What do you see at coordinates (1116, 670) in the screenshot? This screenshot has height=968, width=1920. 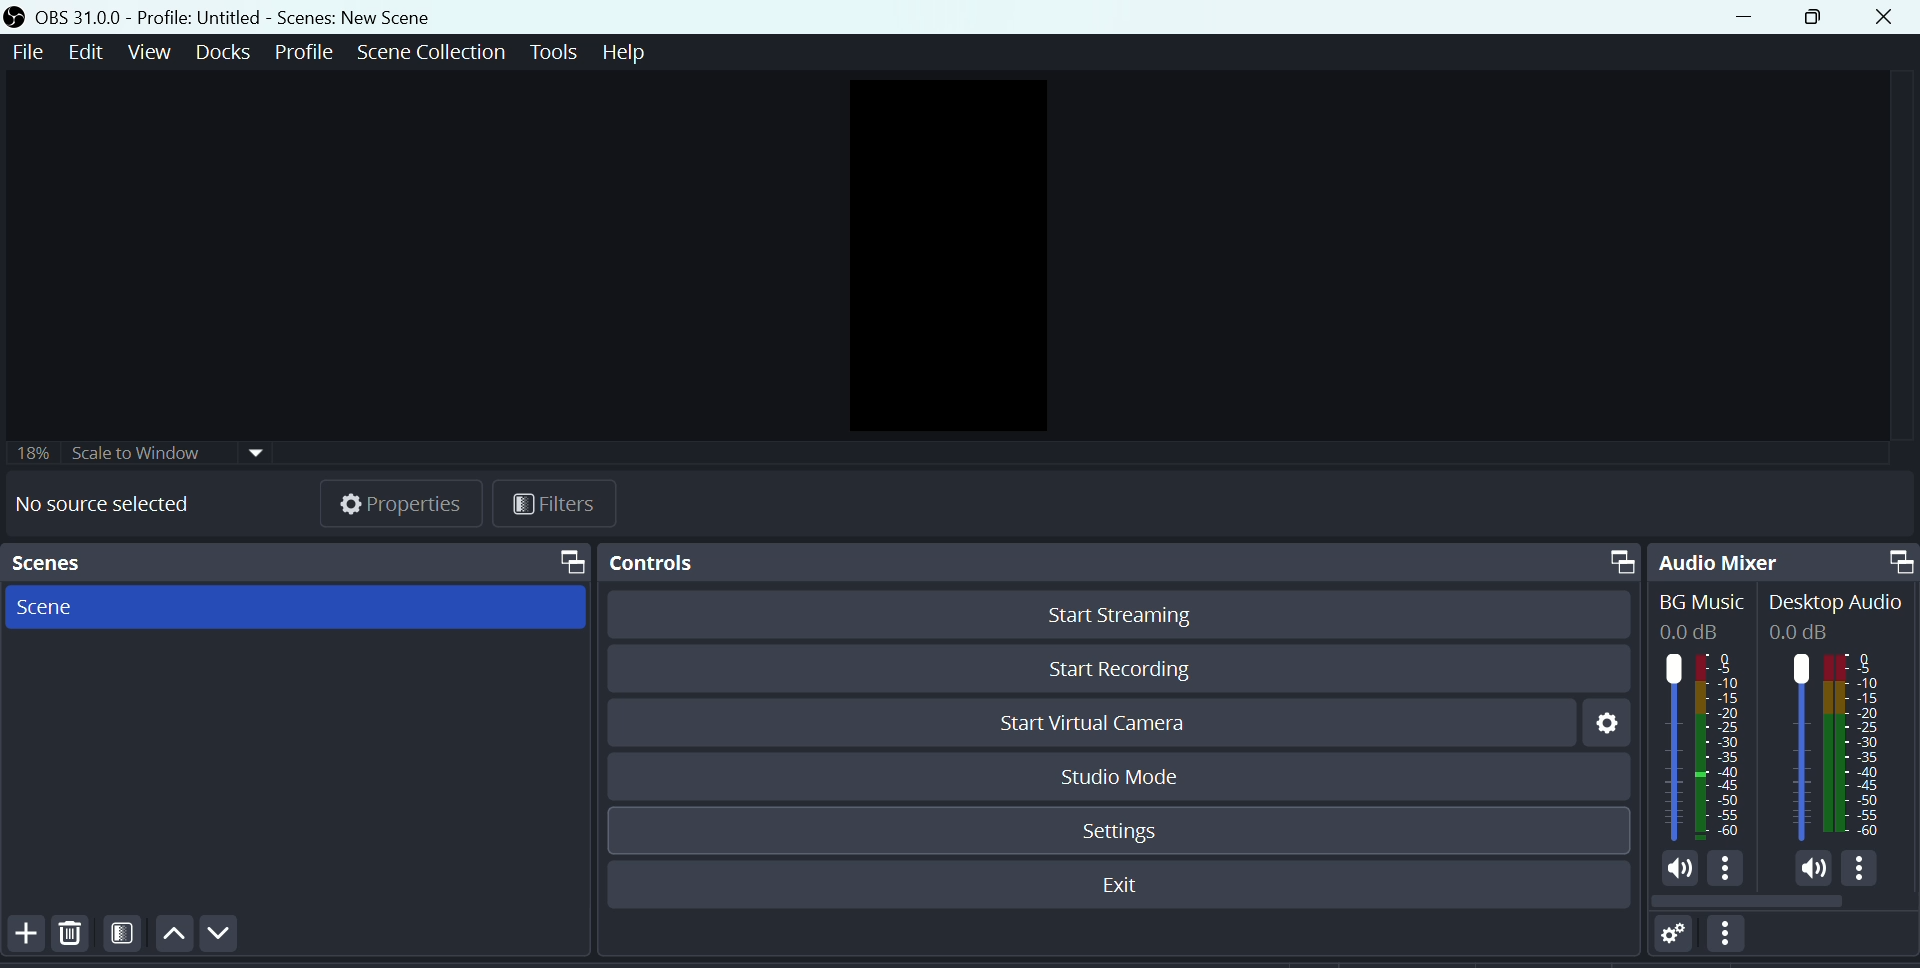 I see `Start recording` at bounding box center [1116, 670].